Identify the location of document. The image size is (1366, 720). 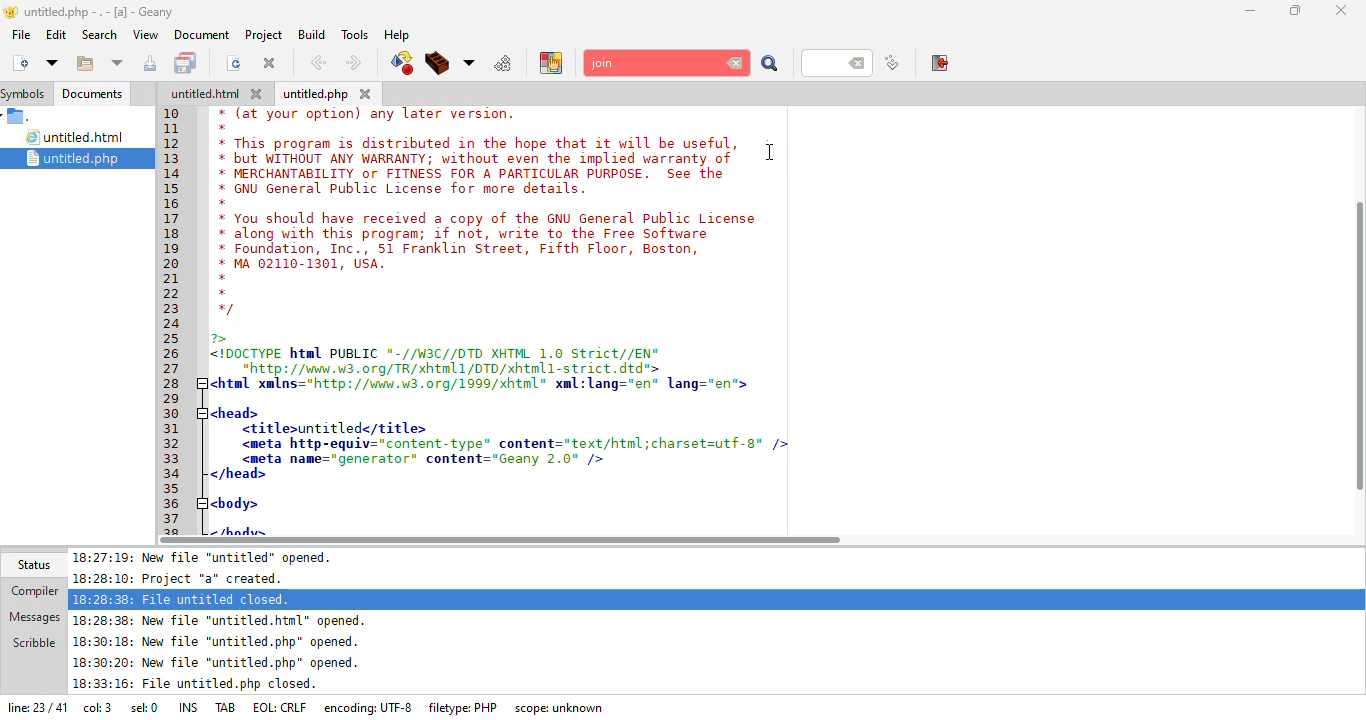
(201, 34).